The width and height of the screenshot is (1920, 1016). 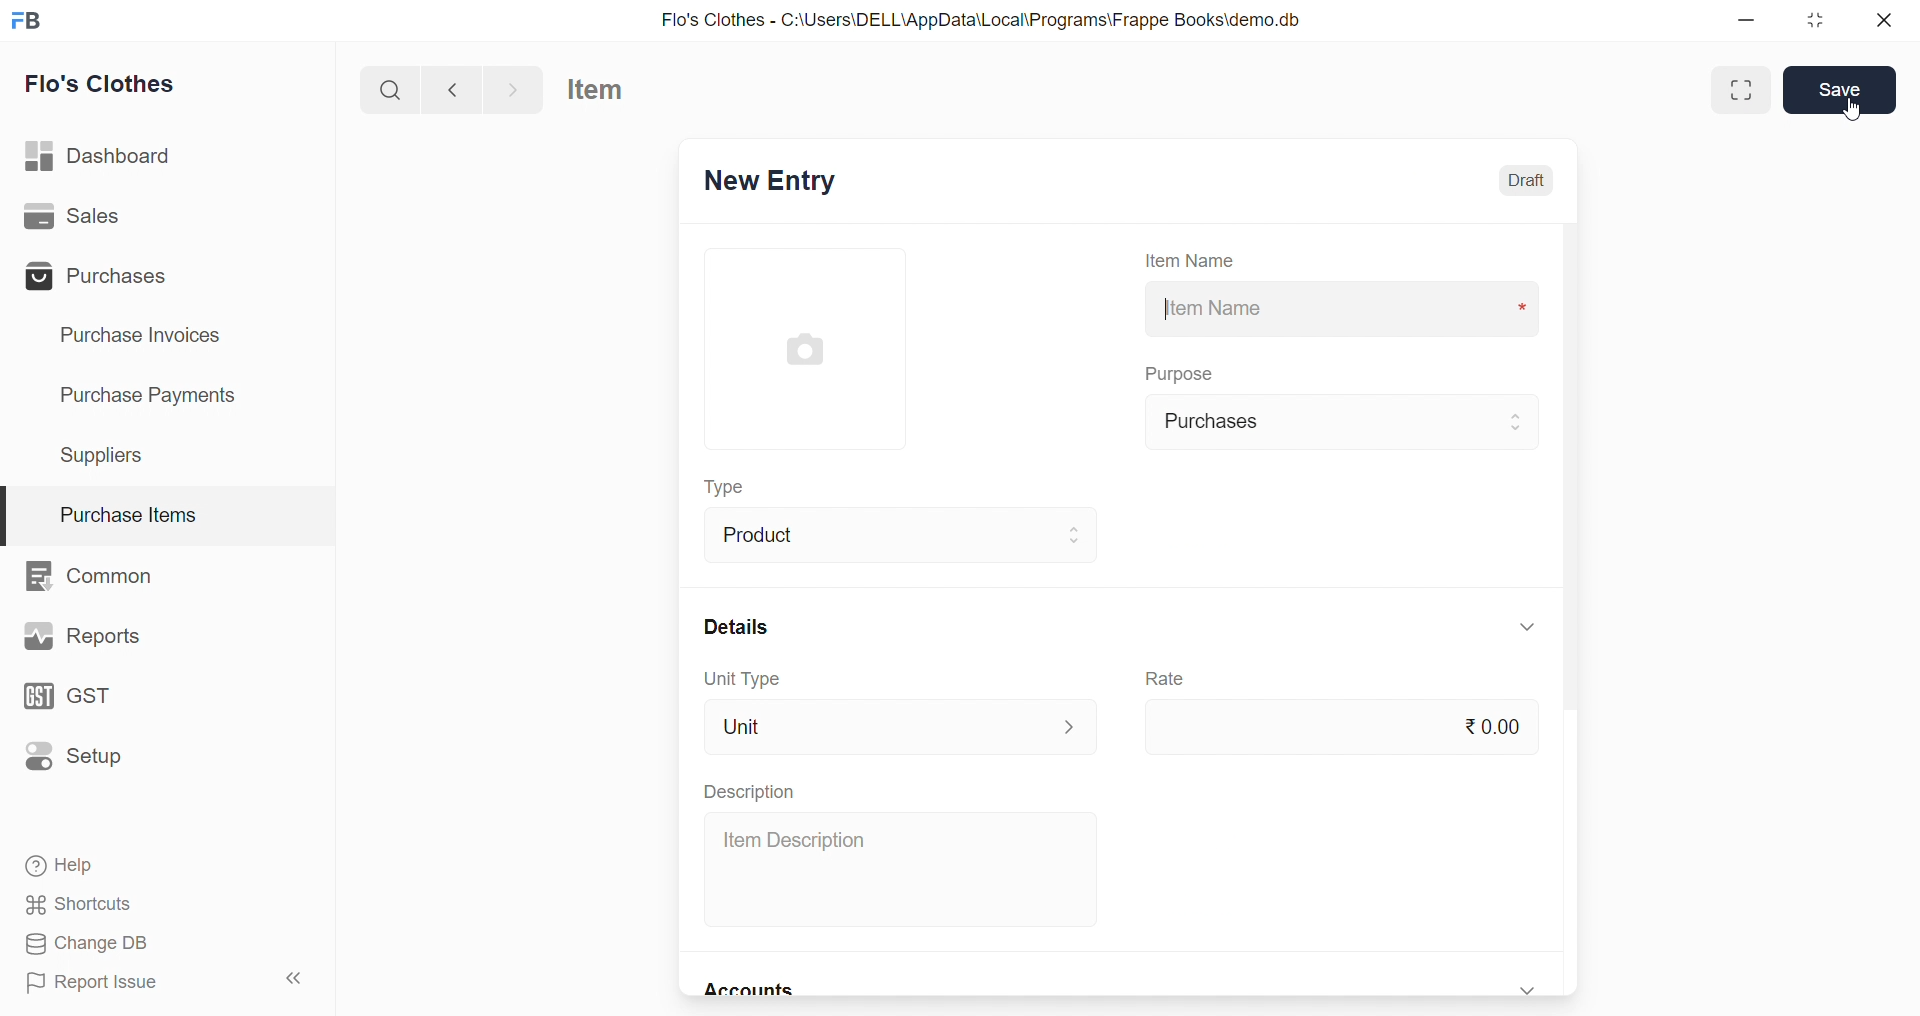 What do you see at coordinates (1528, 626) in the screenshot?
I see `expand/collapse` at bounding box center [1528, 626].